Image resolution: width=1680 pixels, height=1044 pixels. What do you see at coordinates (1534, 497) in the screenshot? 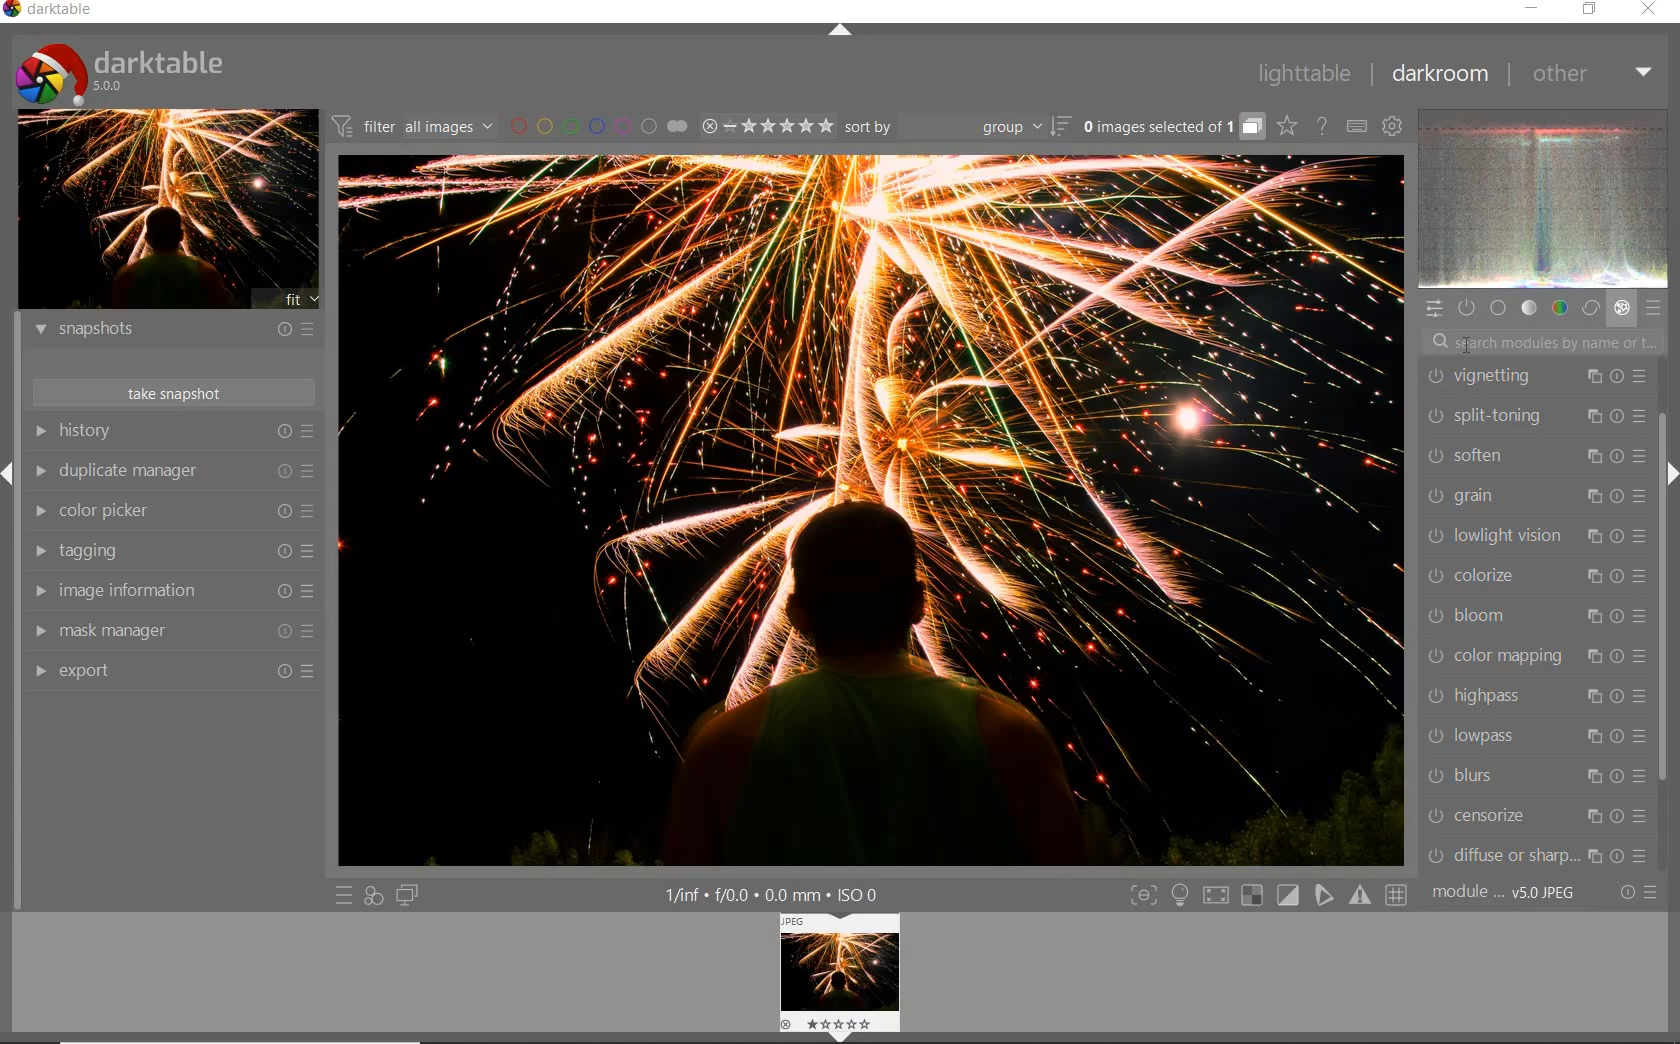
I see `grain` at bounding box center [1534, 497].